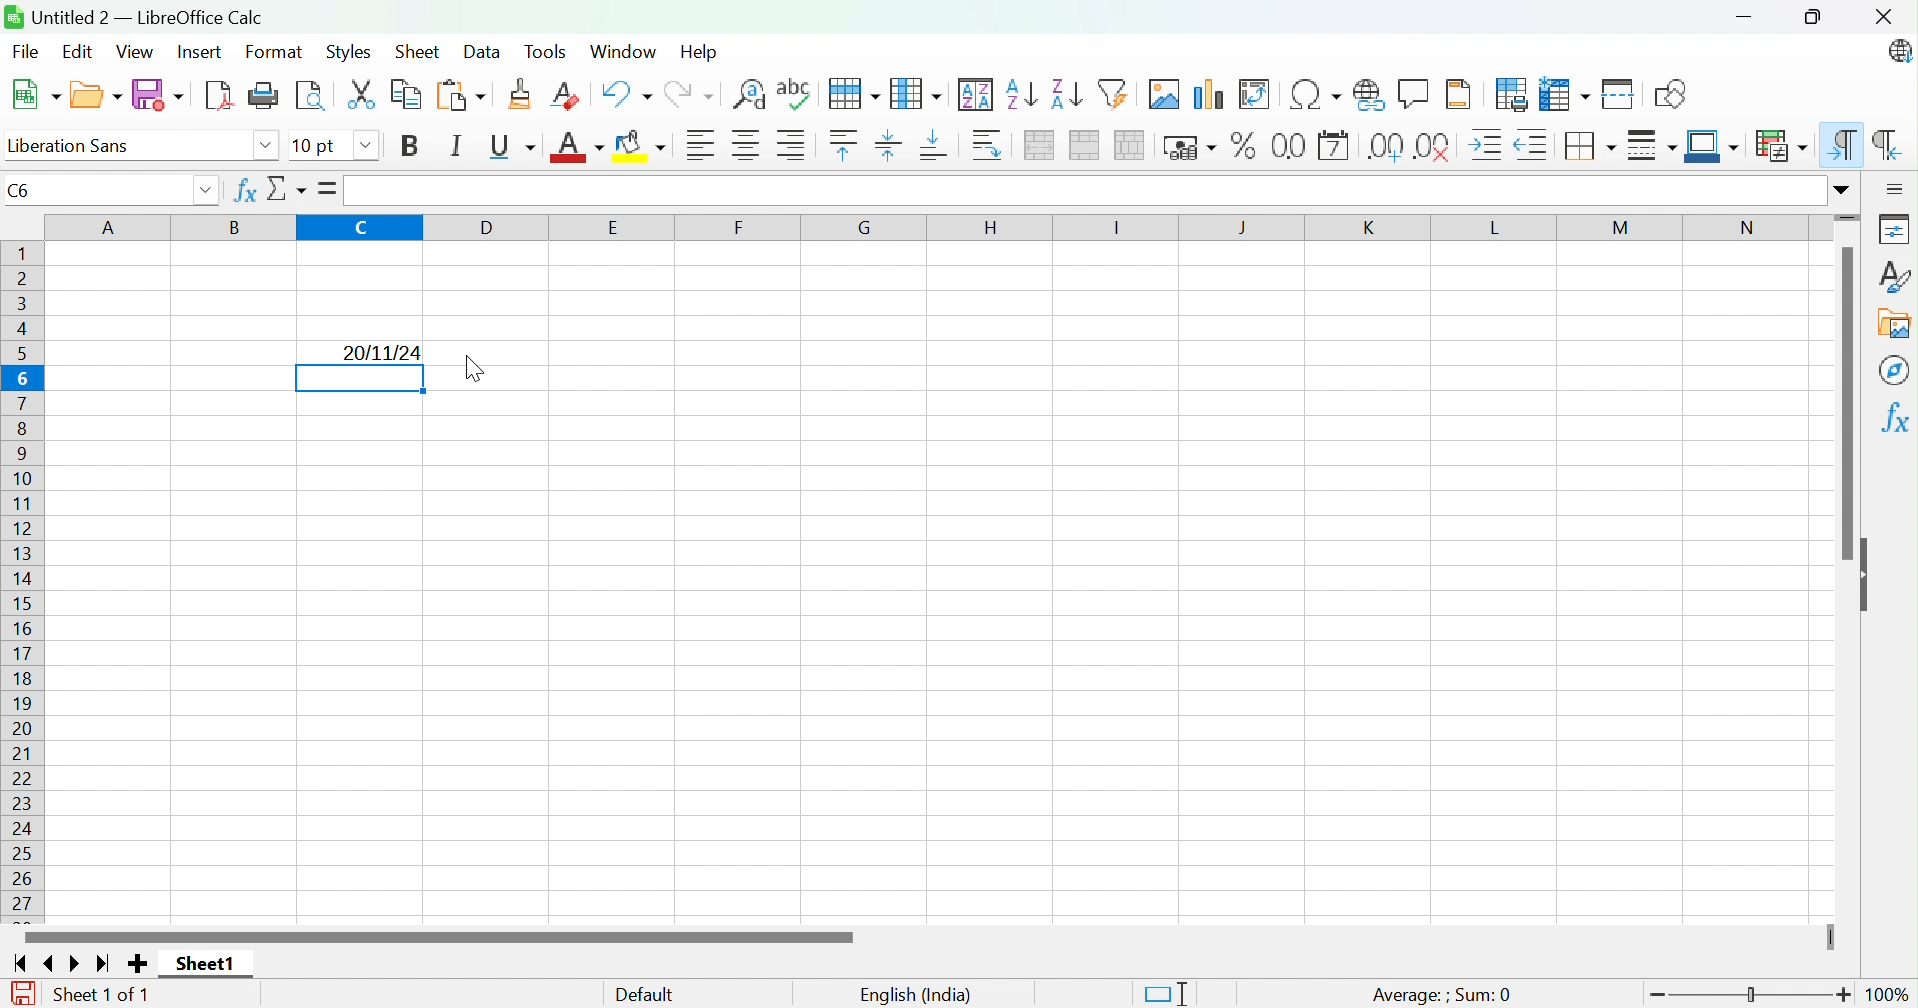  Describe the element at coordinates (1087, 146) in the screenshot. I see `Merge cells` at that location.